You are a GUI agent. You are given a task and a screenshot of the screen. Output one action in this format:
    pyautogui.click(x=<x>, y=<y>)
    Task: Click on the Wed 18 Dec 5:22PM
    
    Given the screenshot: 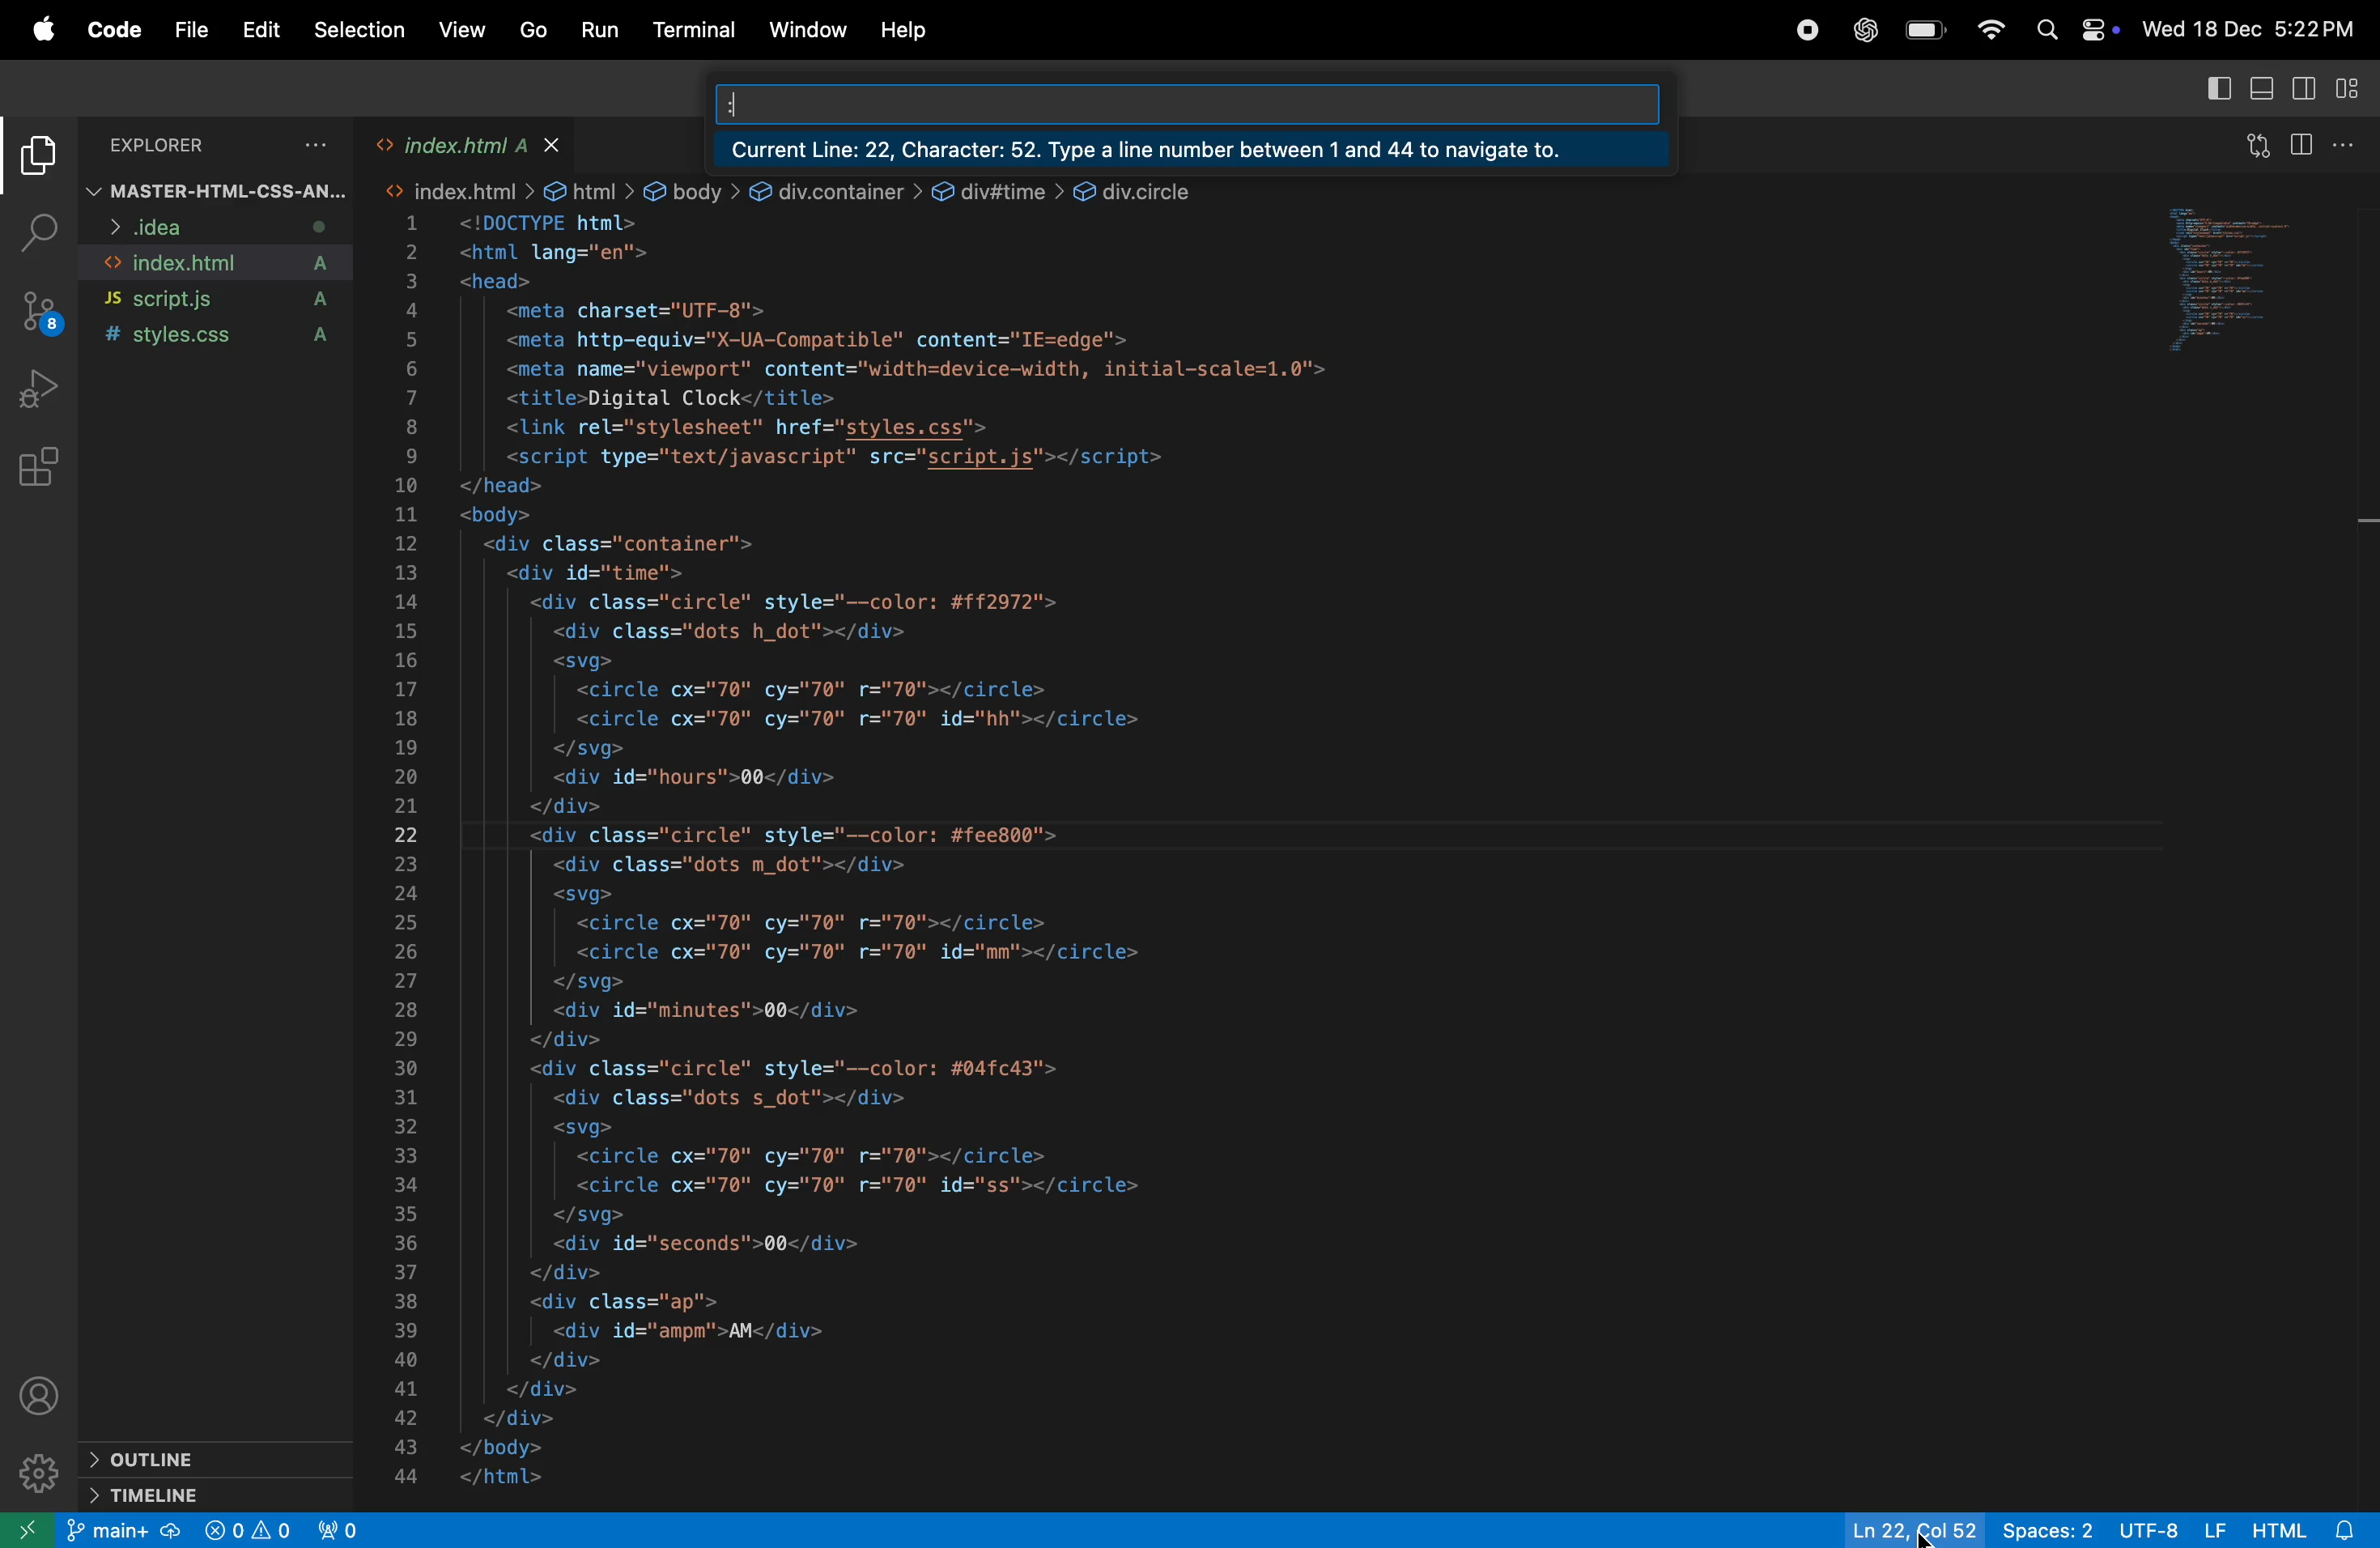 What is the action you would take?
    pyautogui.click(x=2253, y=32)
    